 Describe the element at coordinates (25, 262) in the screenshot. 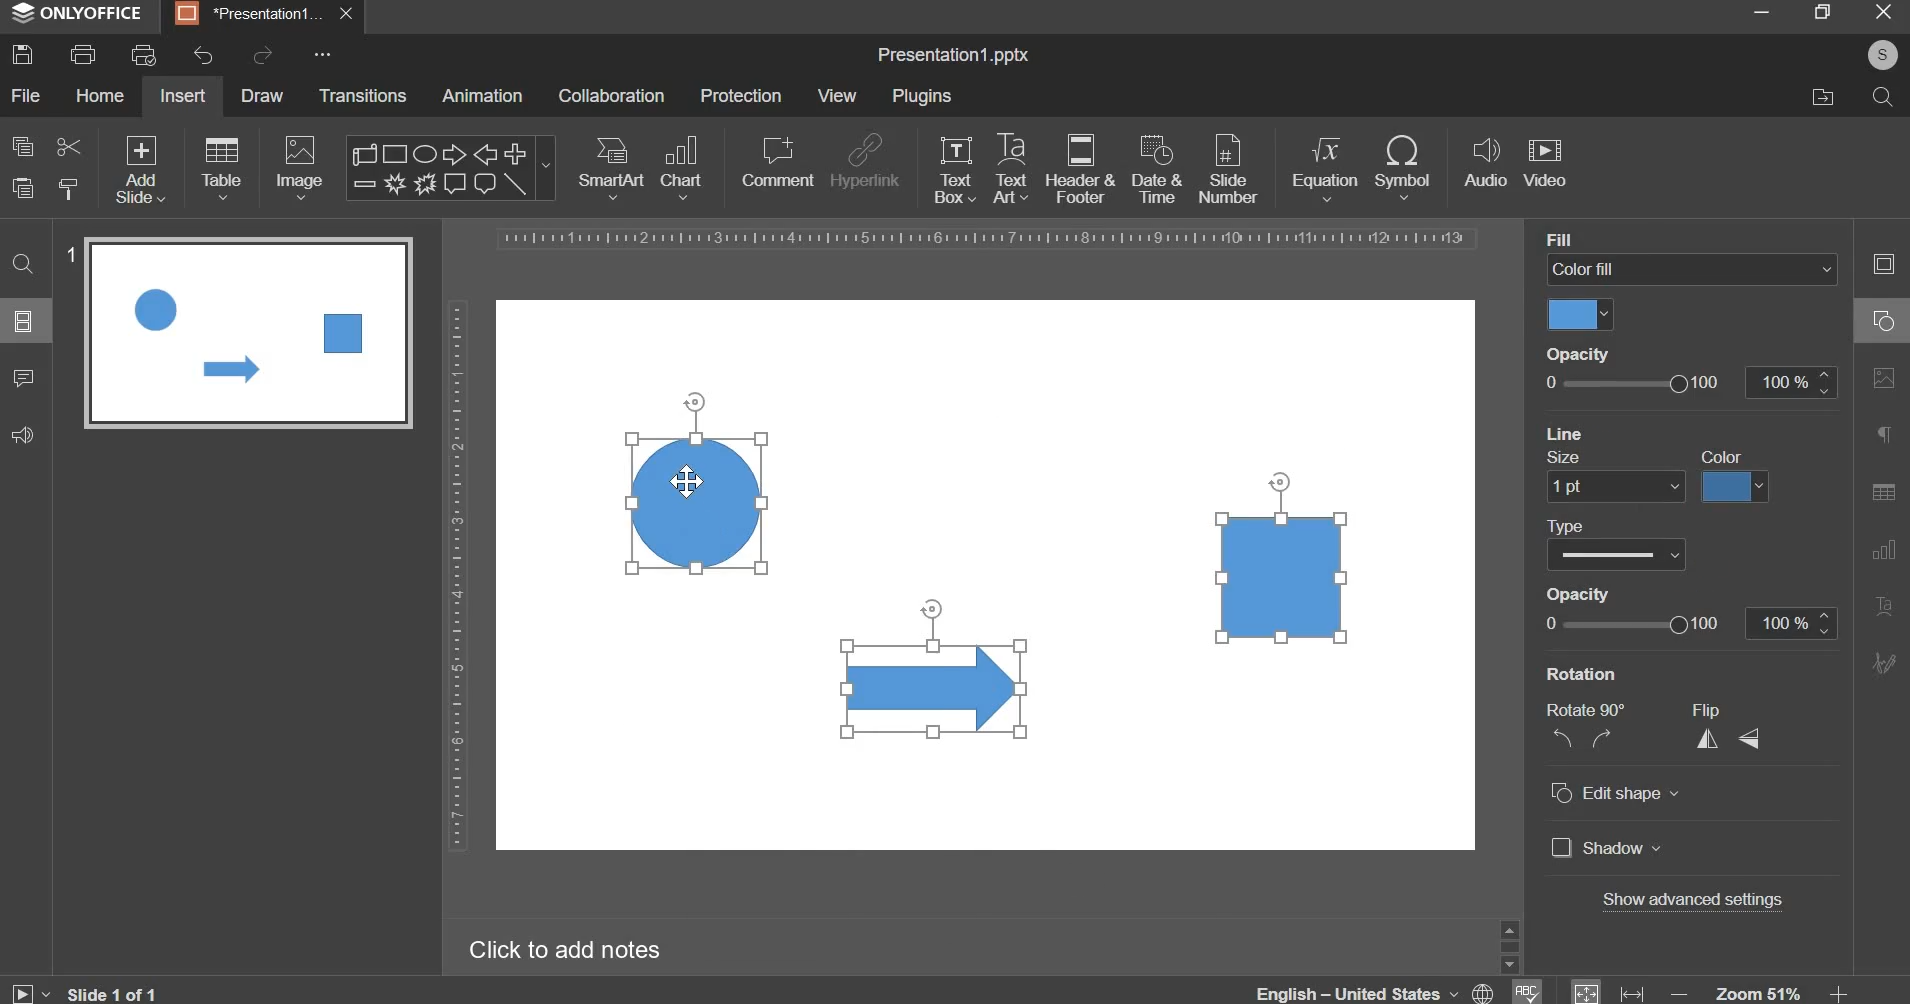

I see `find` at that location.